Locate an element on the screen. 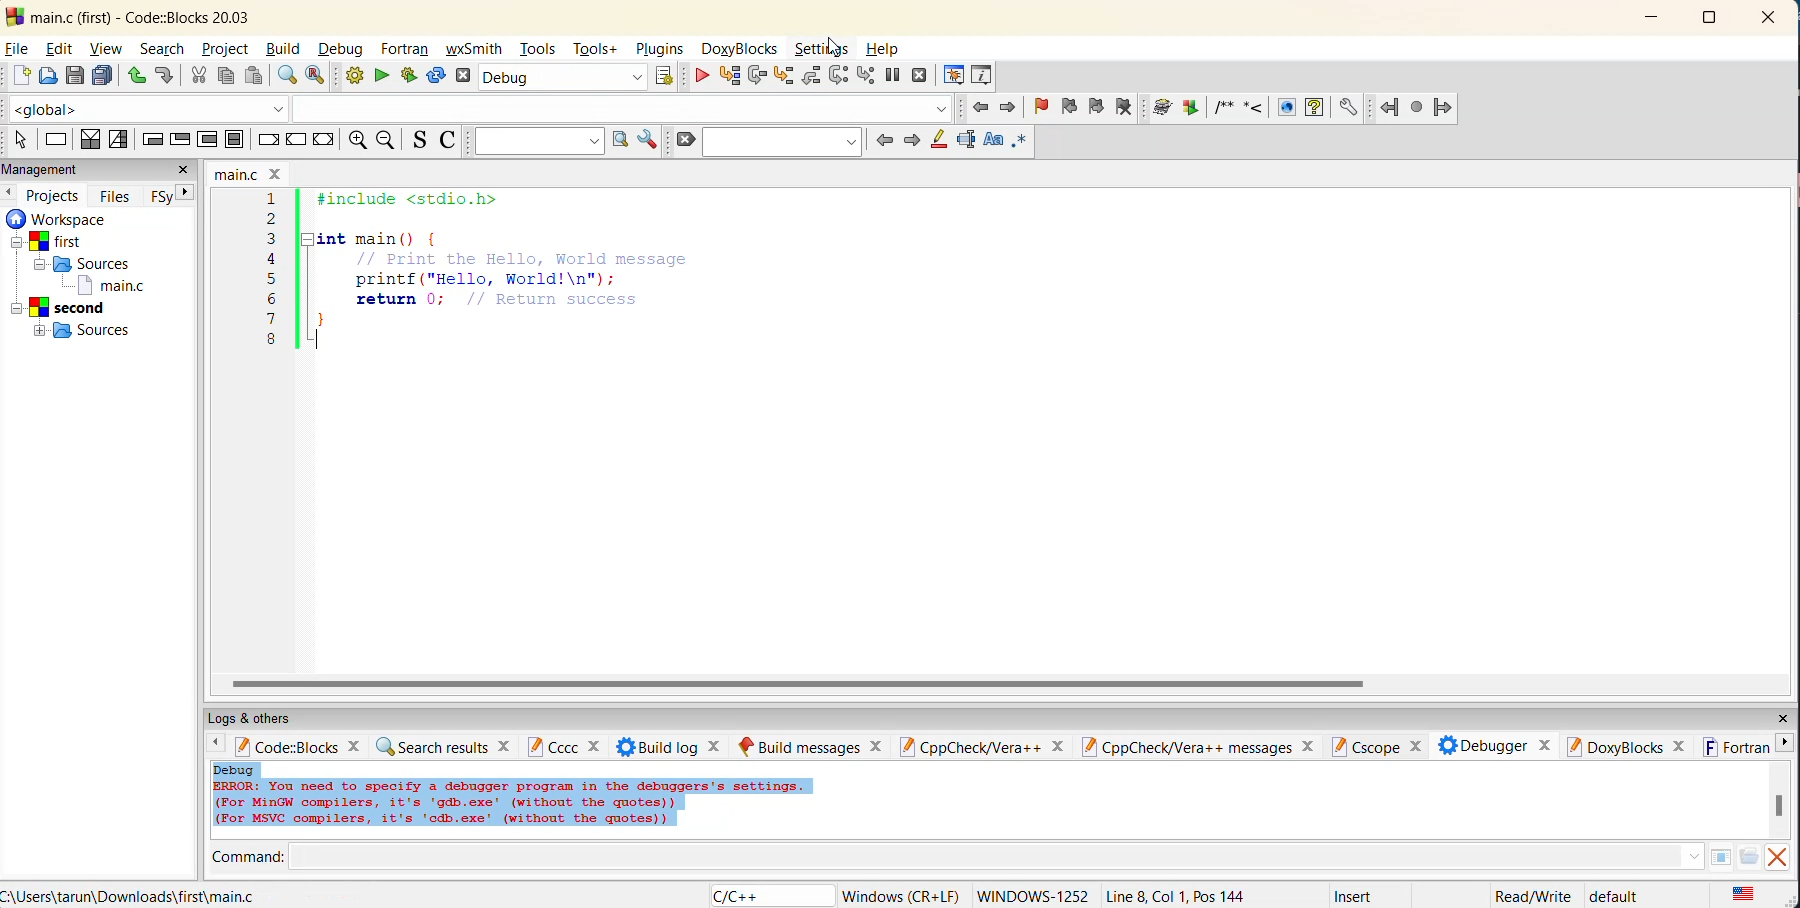  maximize is located at coordinates (1709, 17).